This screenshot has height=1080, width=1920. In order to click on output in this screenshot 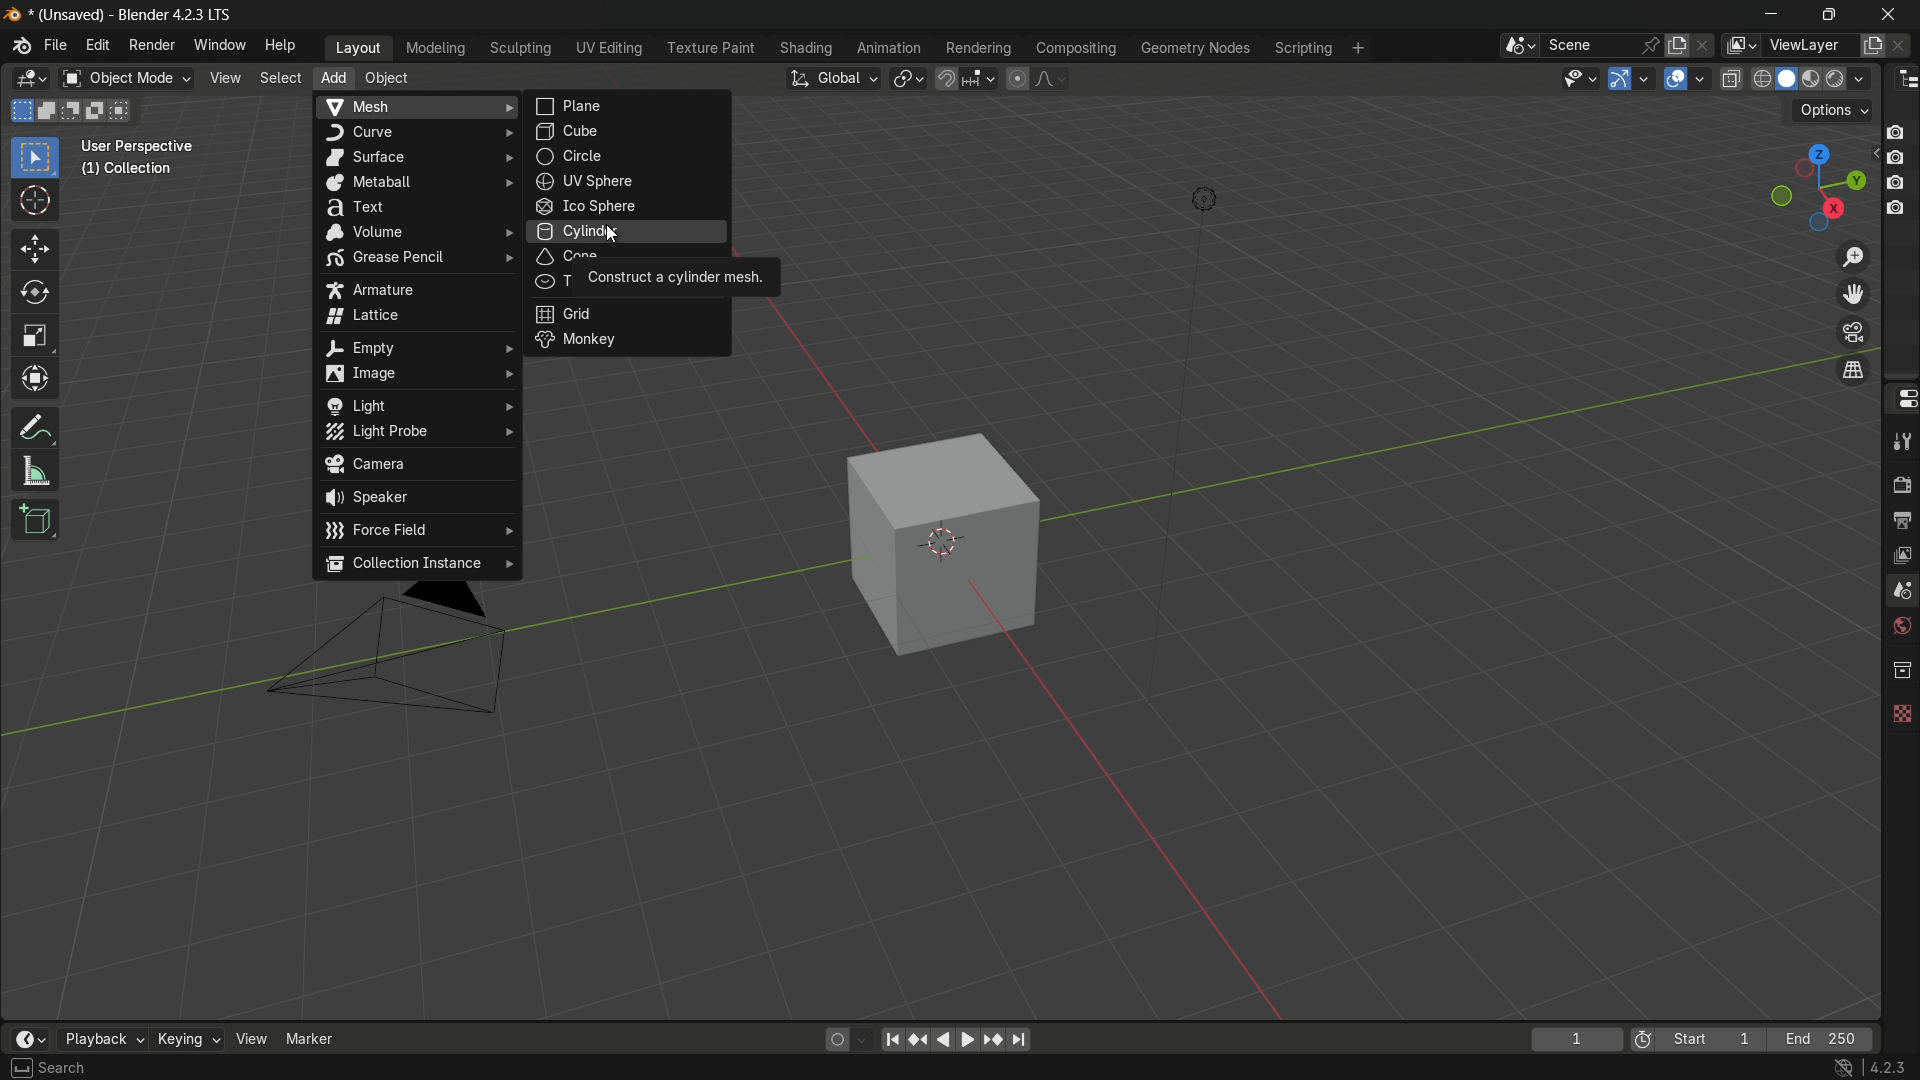, I will do `click(1901, 522)`.